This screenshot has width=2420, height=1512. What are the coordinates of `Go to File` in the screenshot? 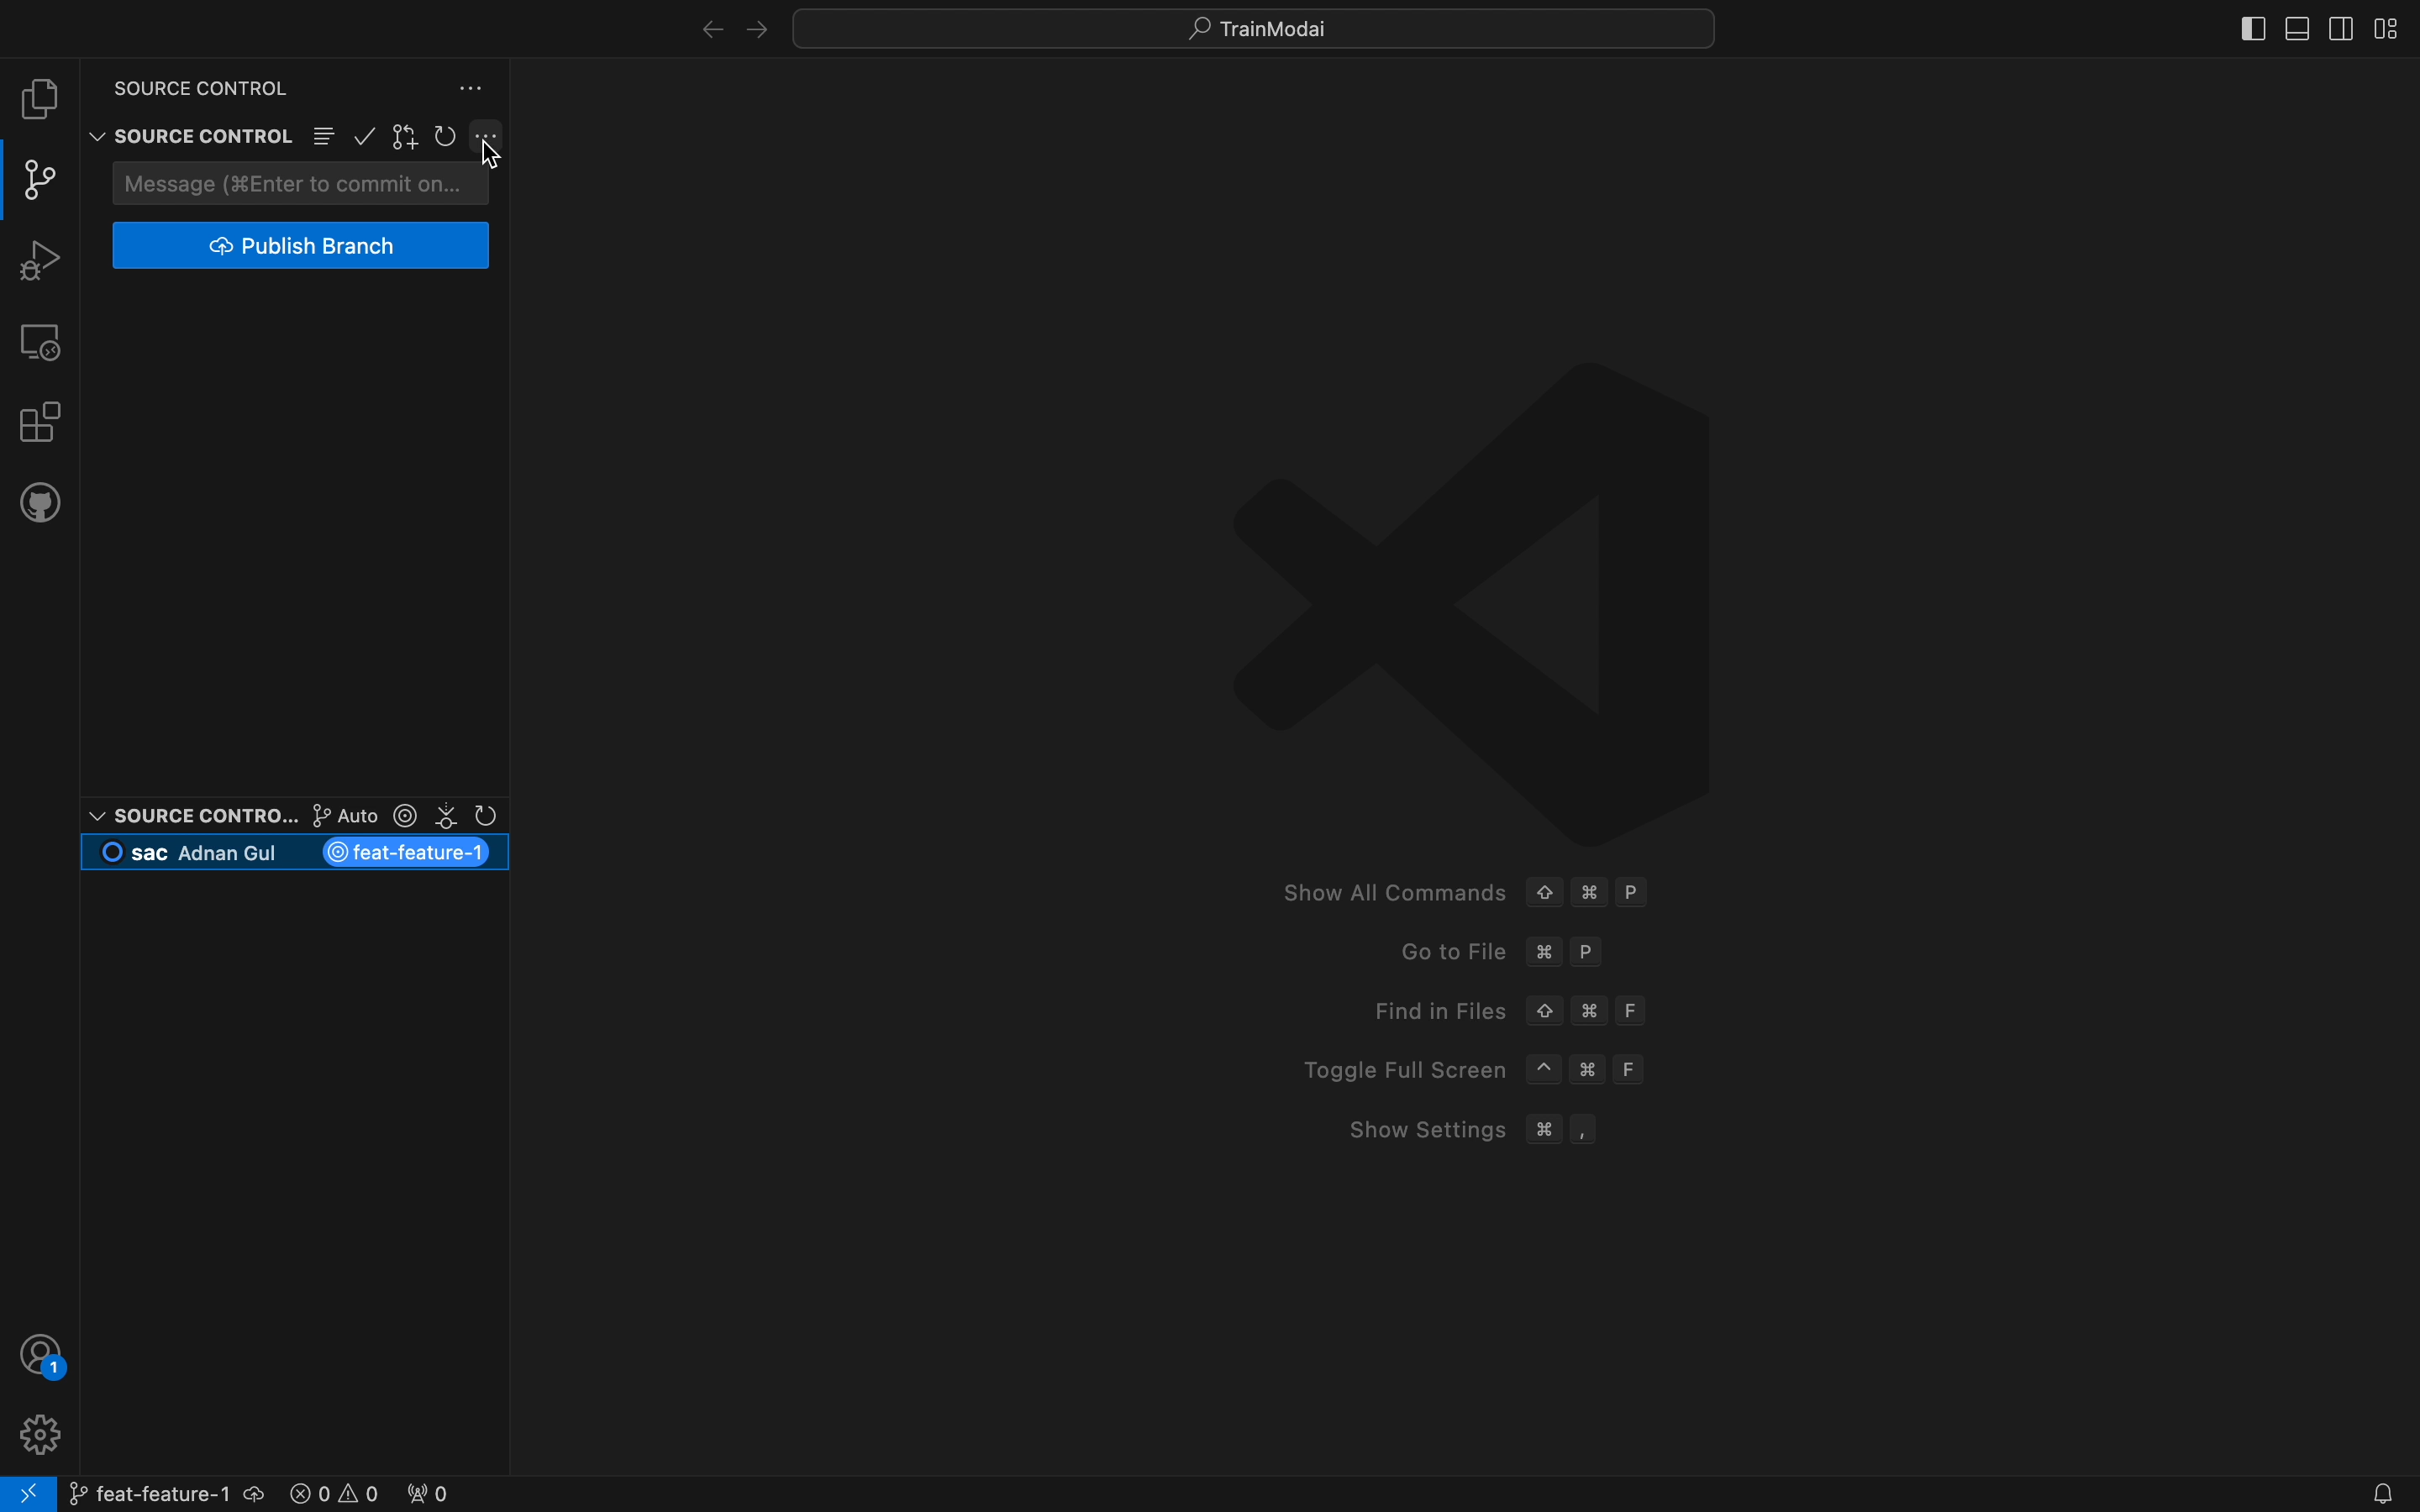 It's located at (1432, 953).